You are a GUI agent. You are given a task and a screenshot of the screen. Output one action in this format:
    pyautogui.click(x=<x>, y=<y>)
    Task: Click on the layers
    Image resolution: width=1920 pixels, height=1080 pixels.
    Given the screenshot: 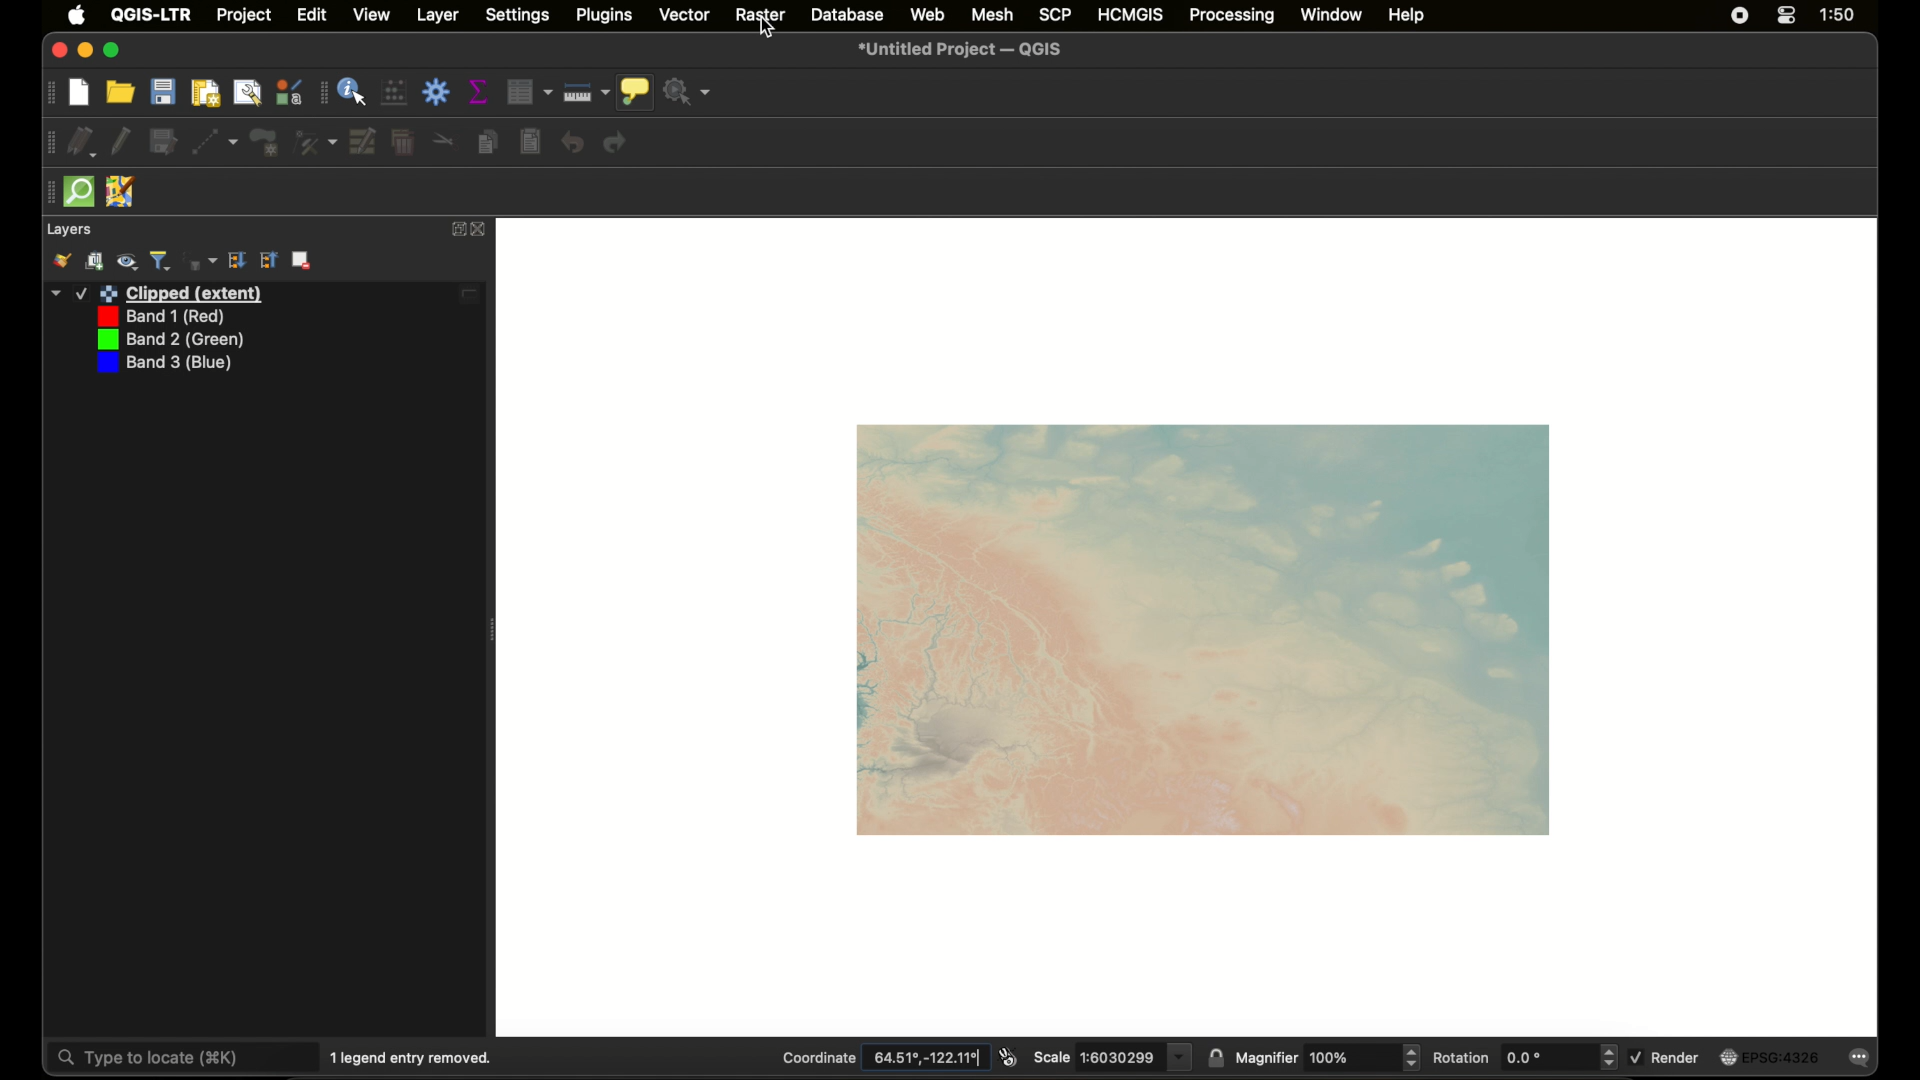 What is the action you would take?
    pyautogui.click(x=68, y=230)
    